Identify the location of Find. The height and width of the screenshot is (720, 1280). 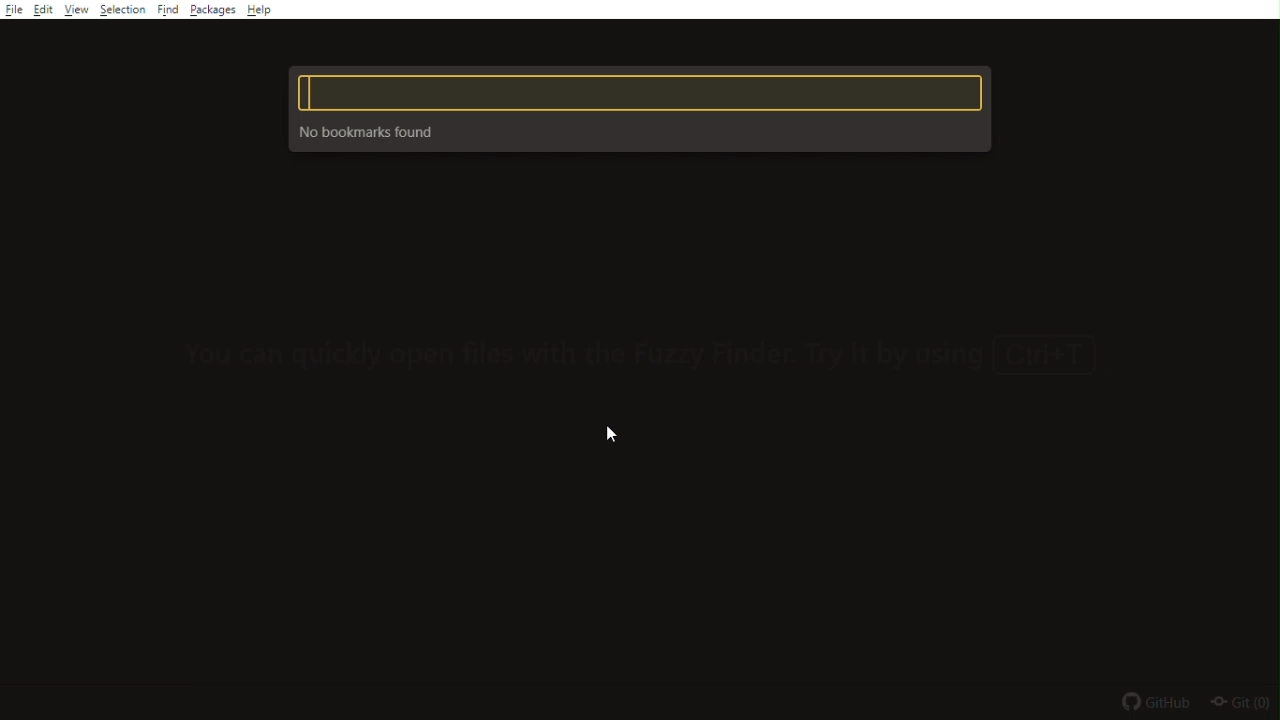
(170, 10).